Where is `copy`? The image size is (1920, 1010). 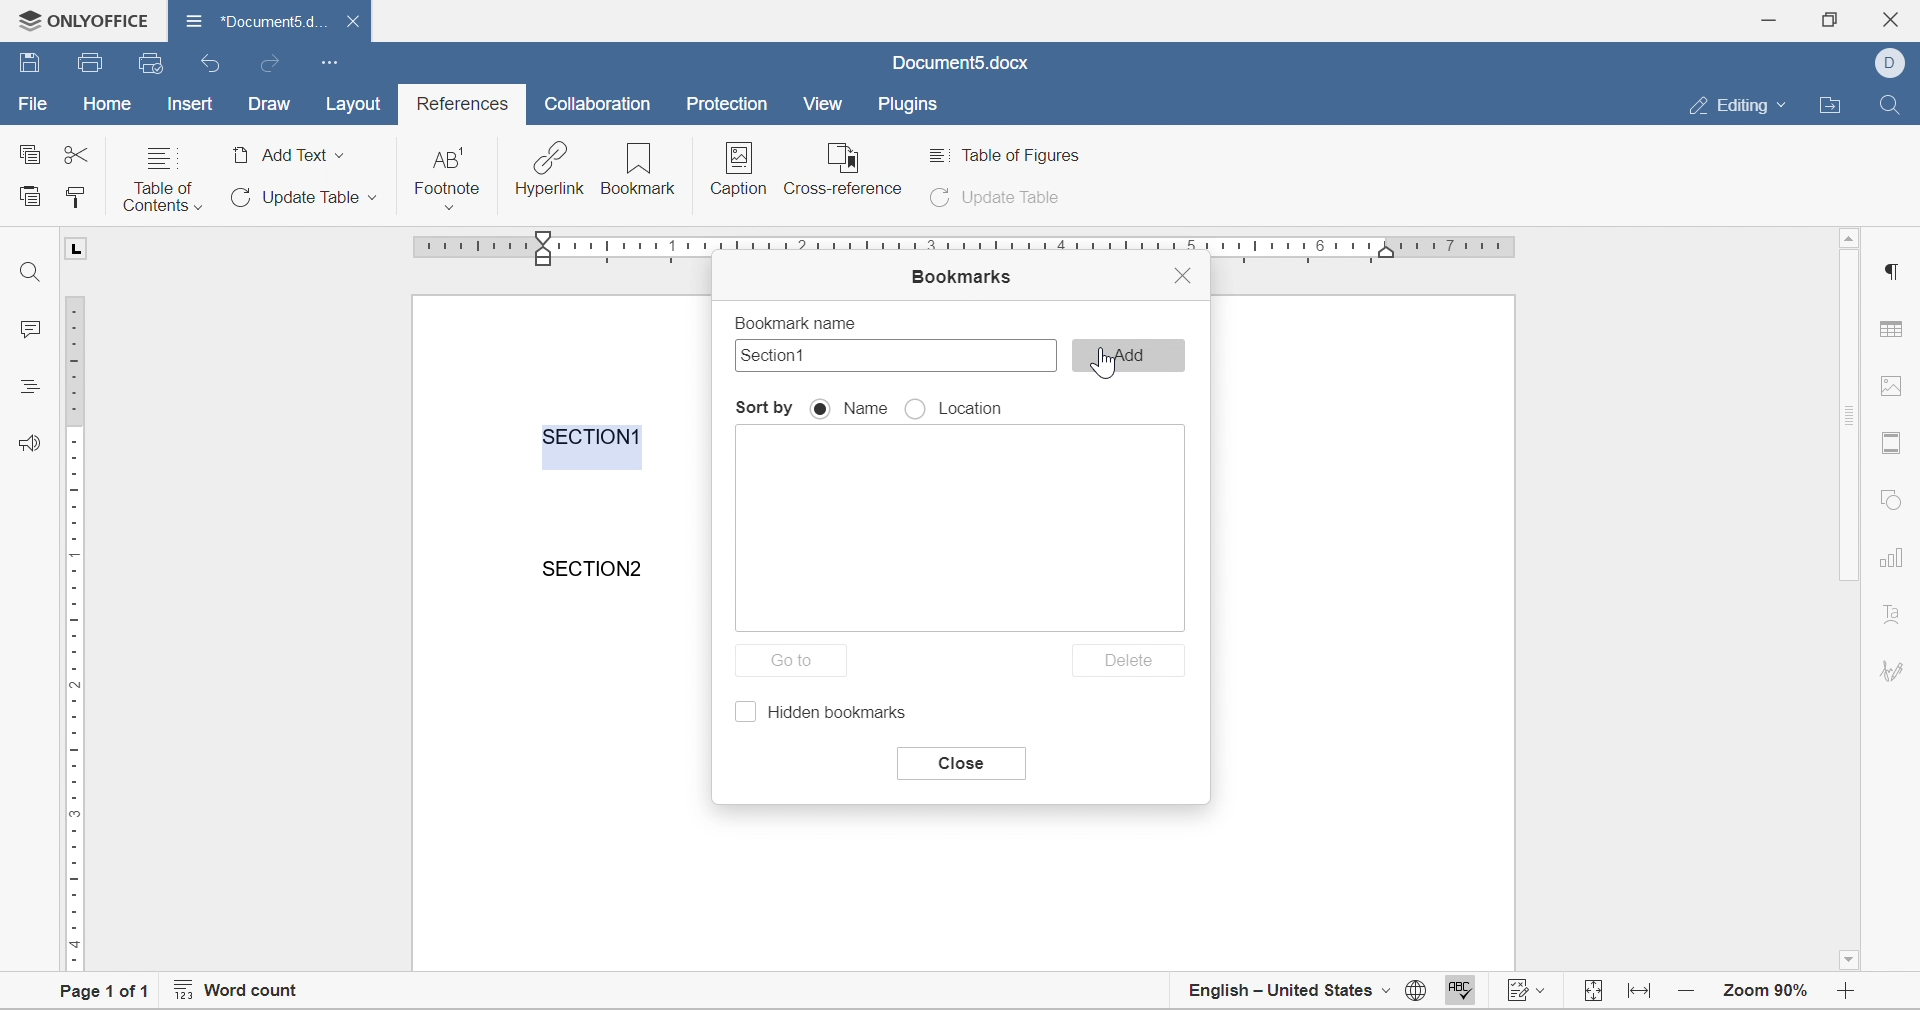 copy is located at coordinates (28, 152).